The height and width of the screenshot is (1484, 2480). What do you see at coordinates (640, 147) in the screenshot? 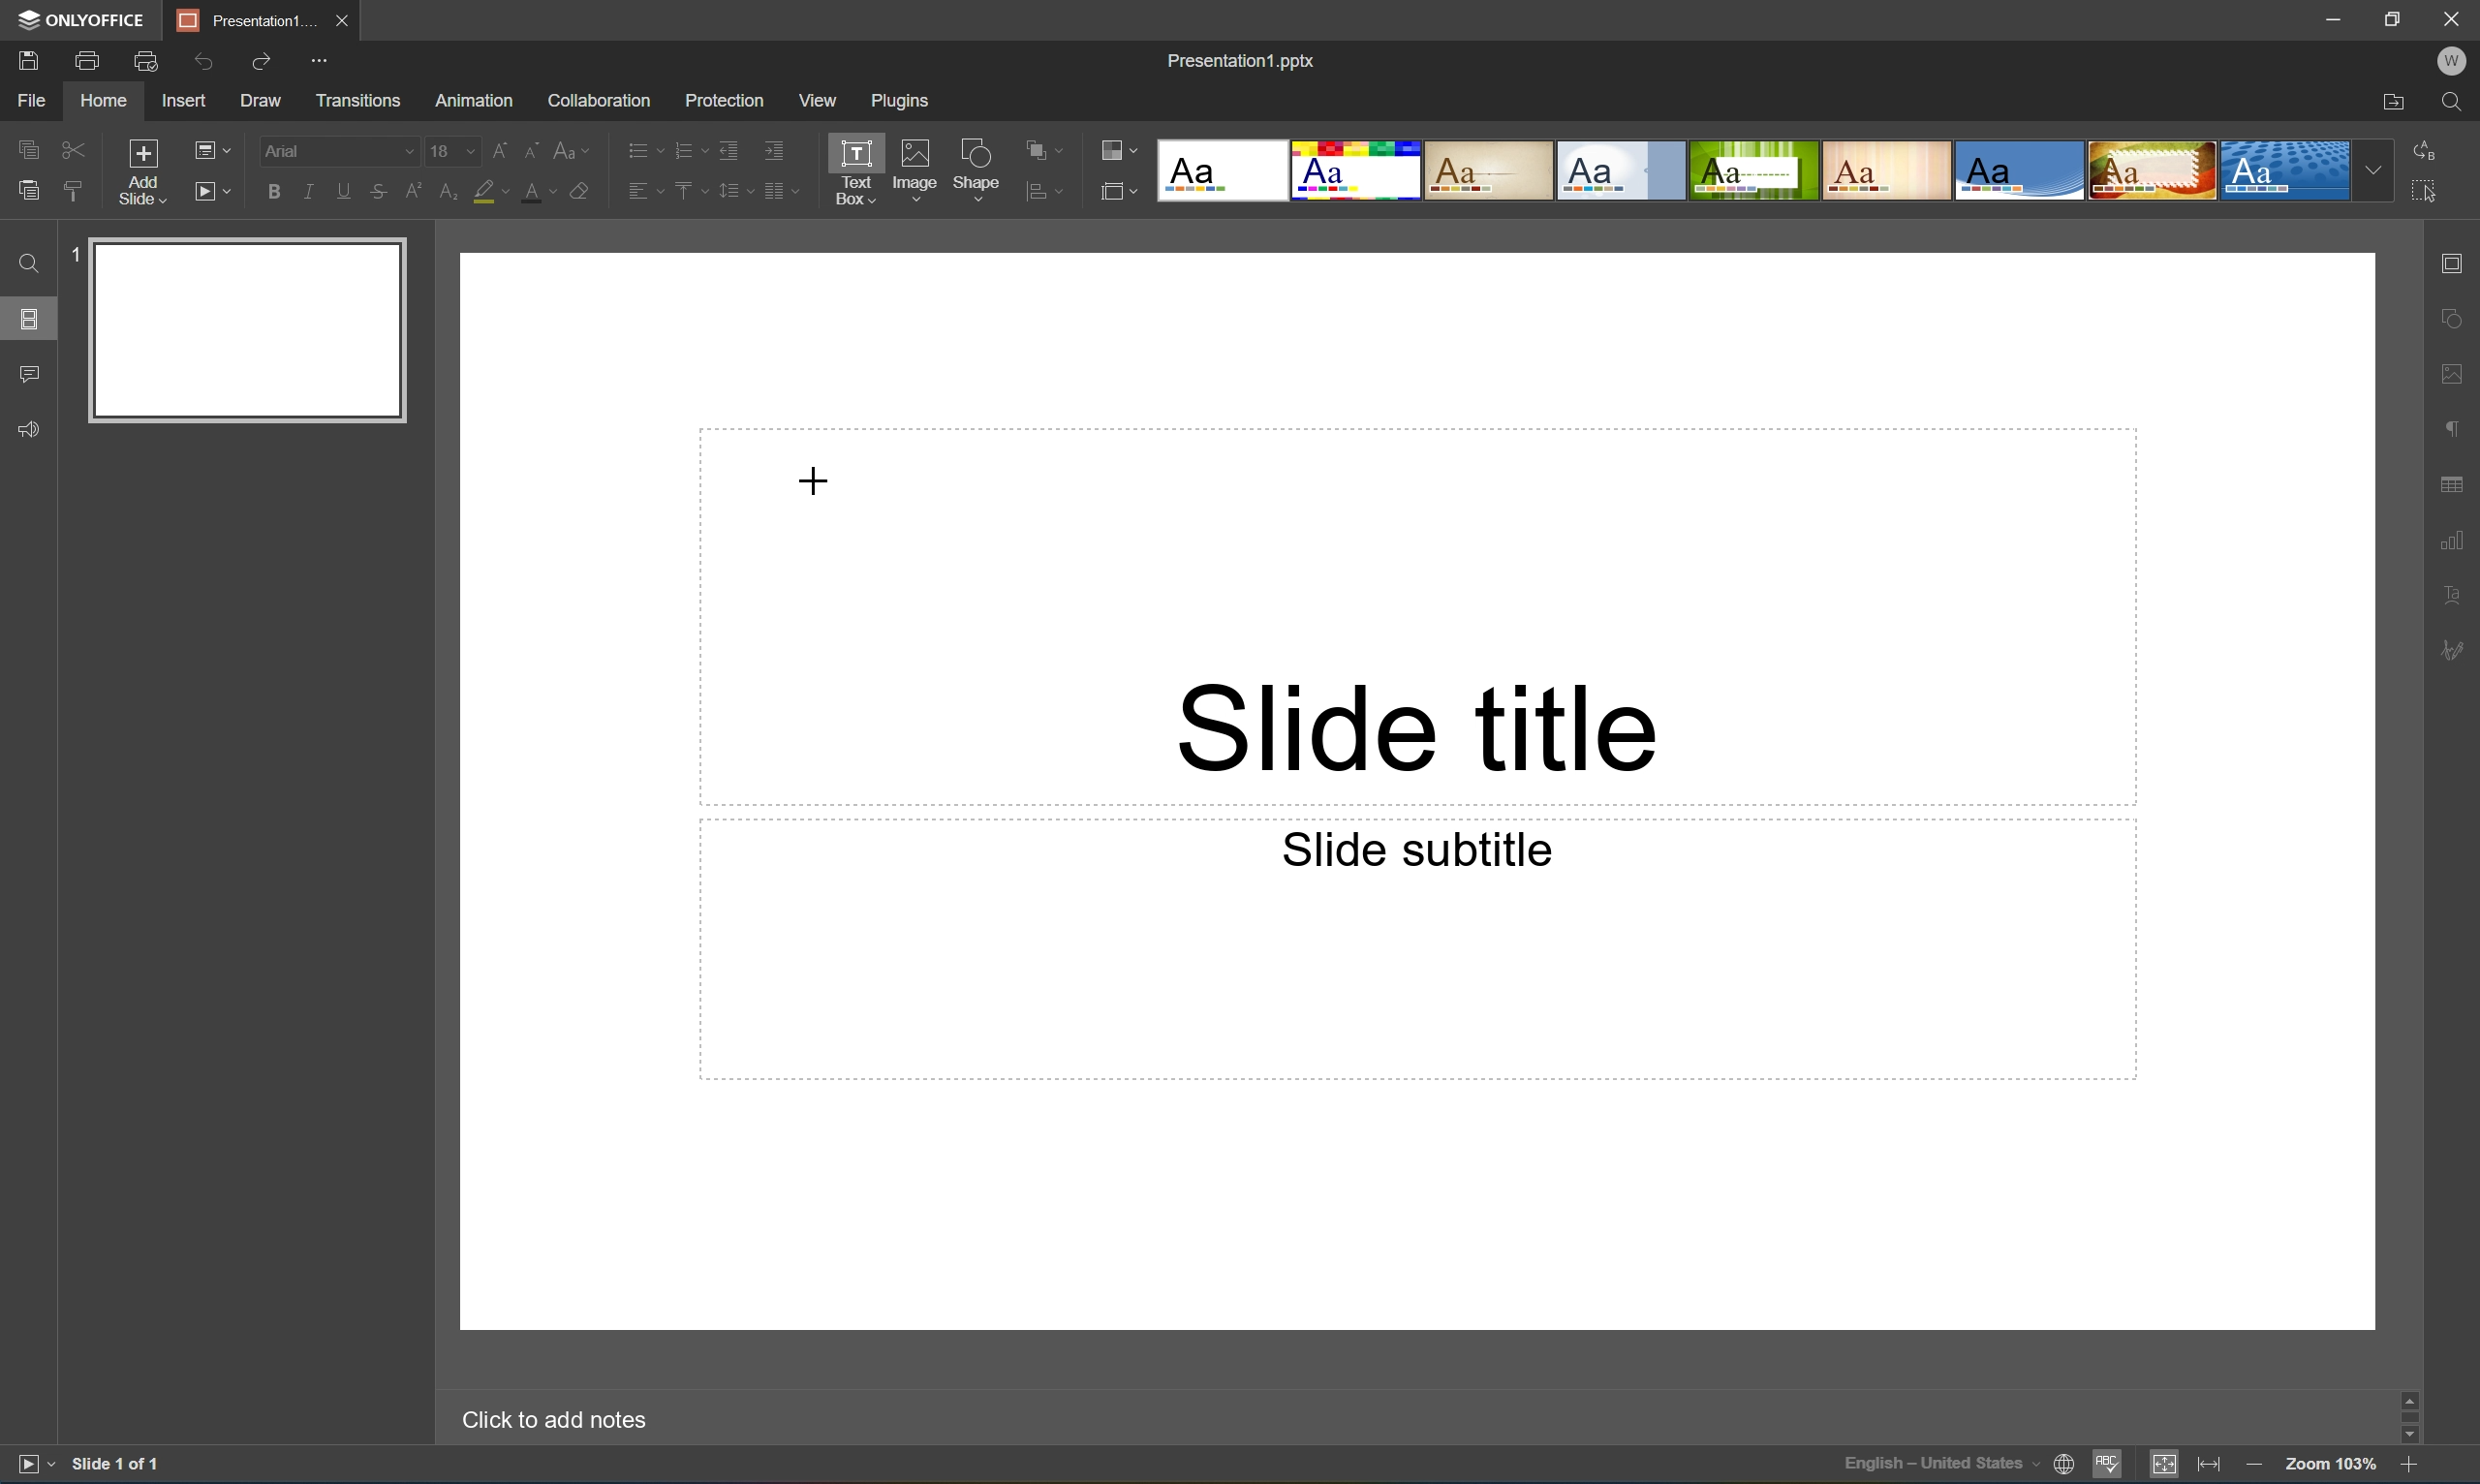
I see `Bullets` at bounding box center [640, 147].